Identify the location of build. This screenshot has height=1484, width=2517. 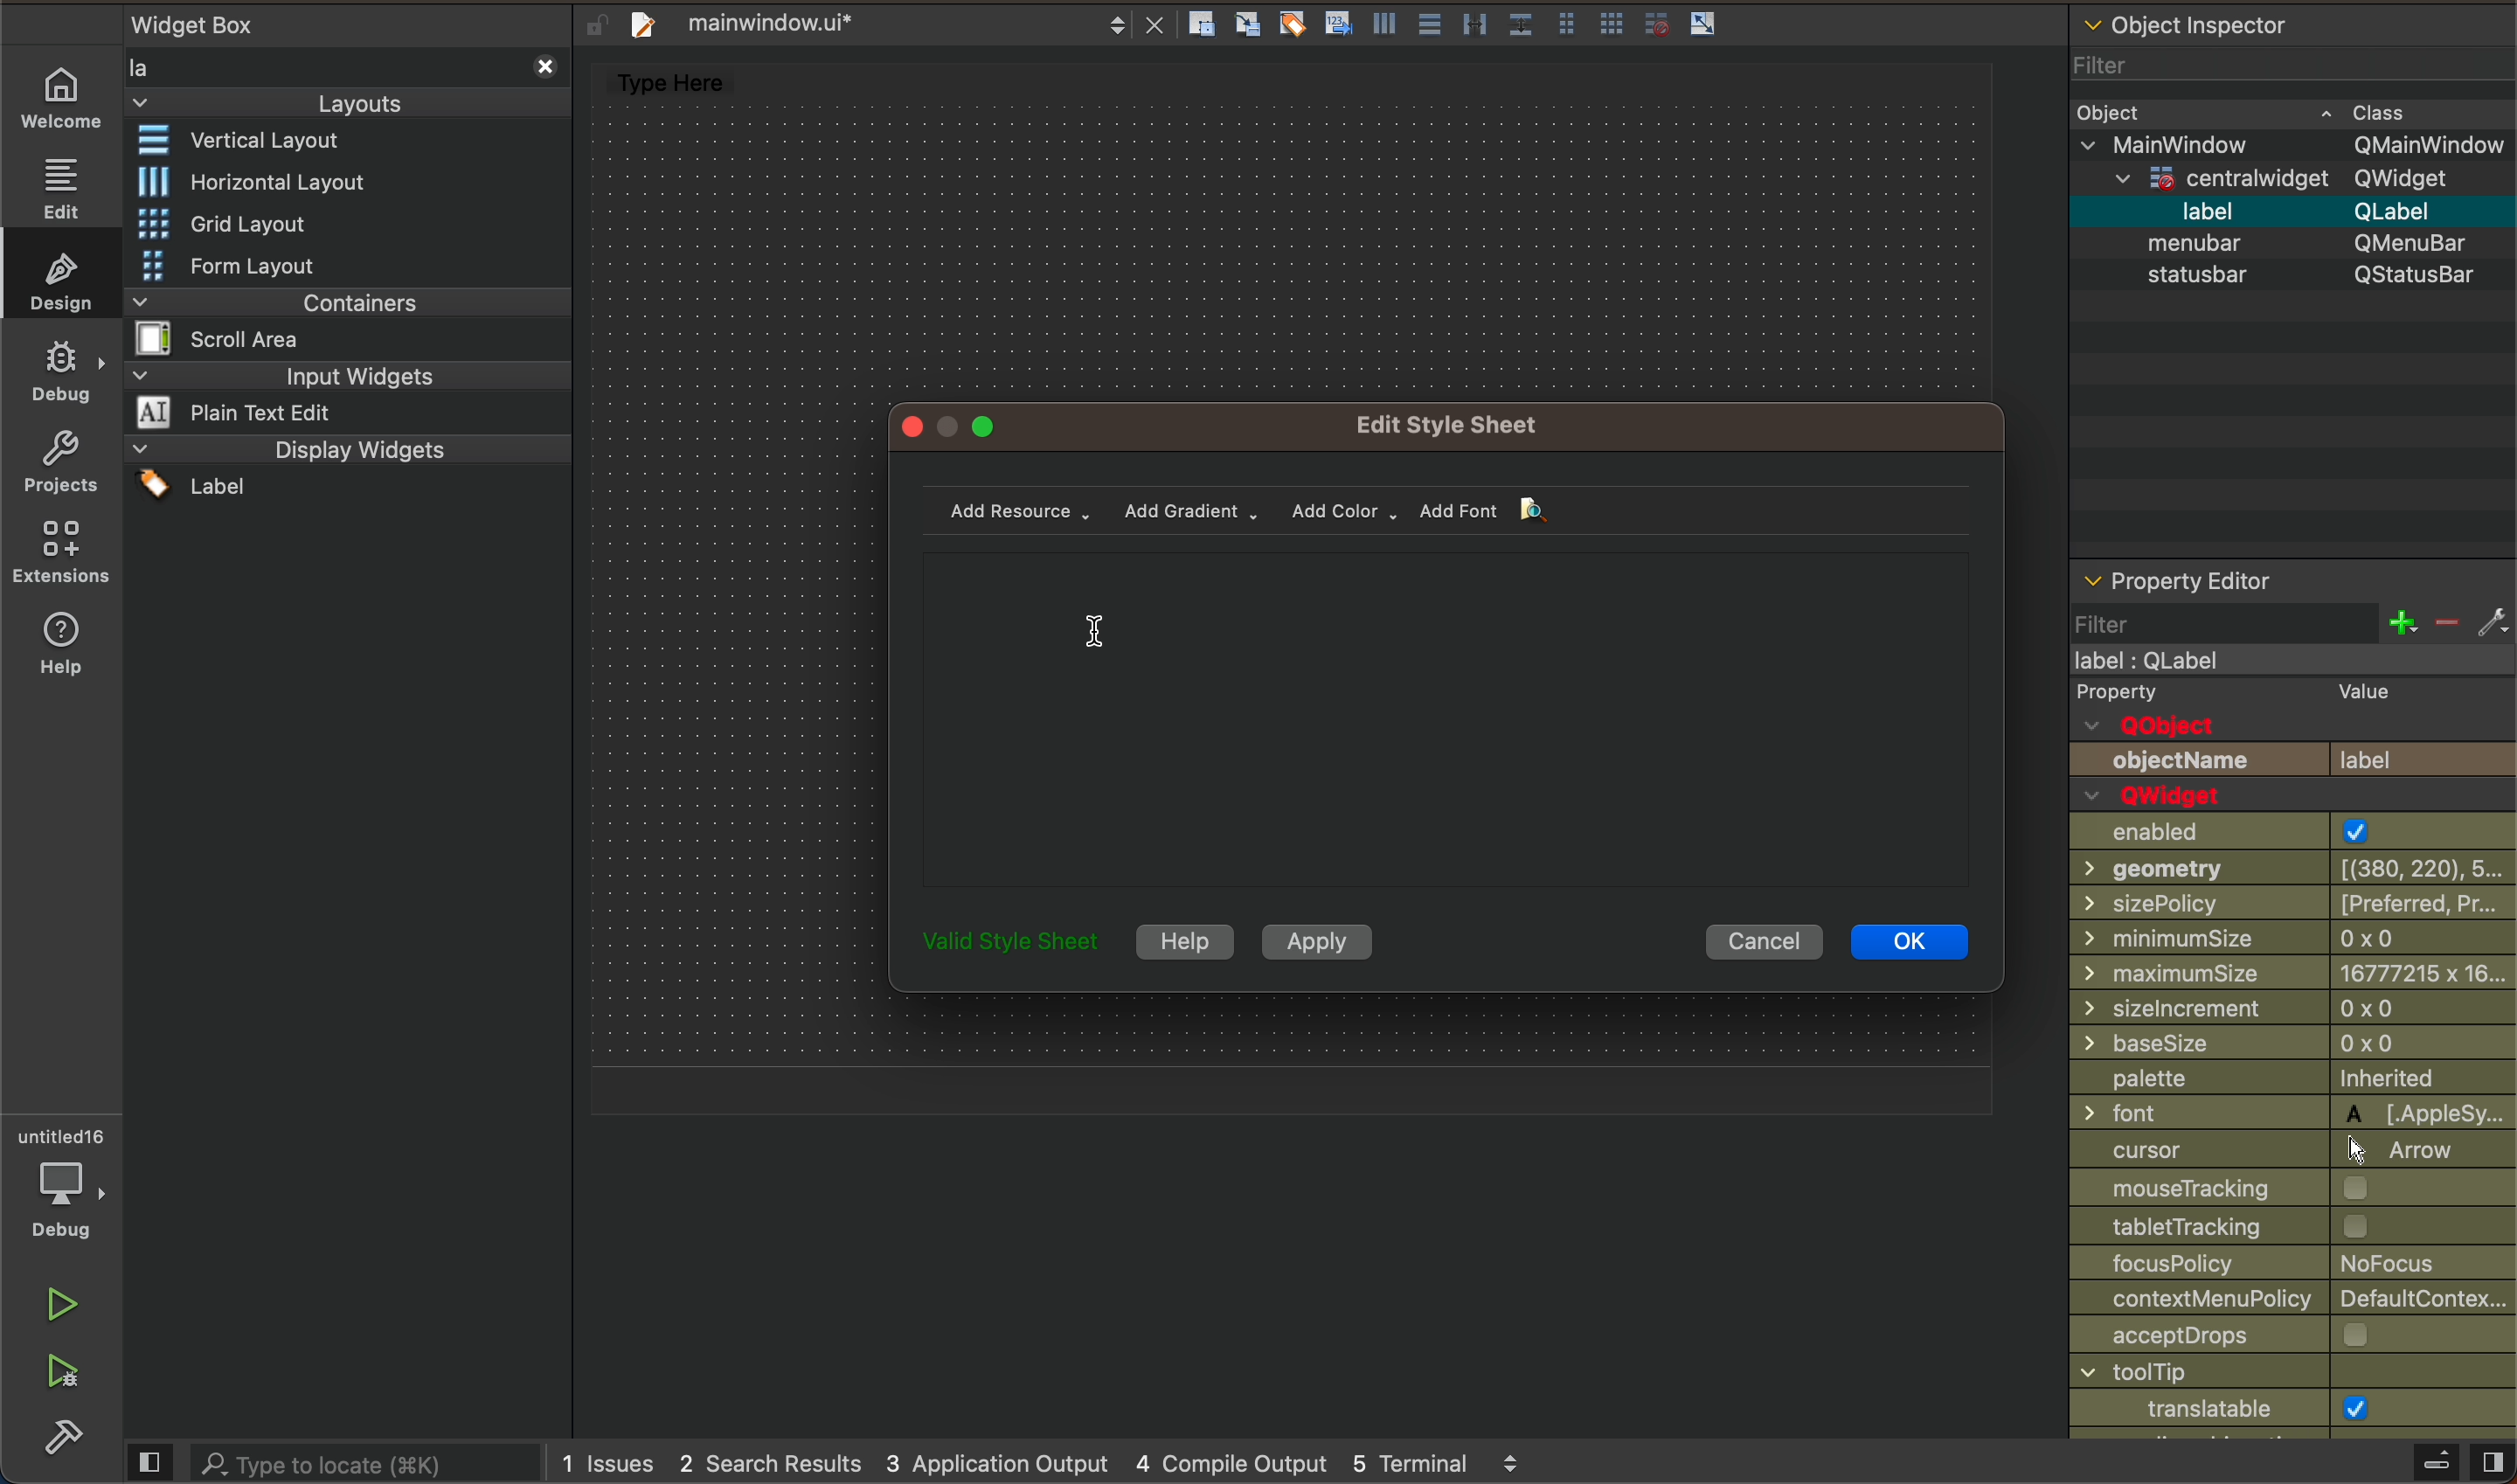
(65, 1441).